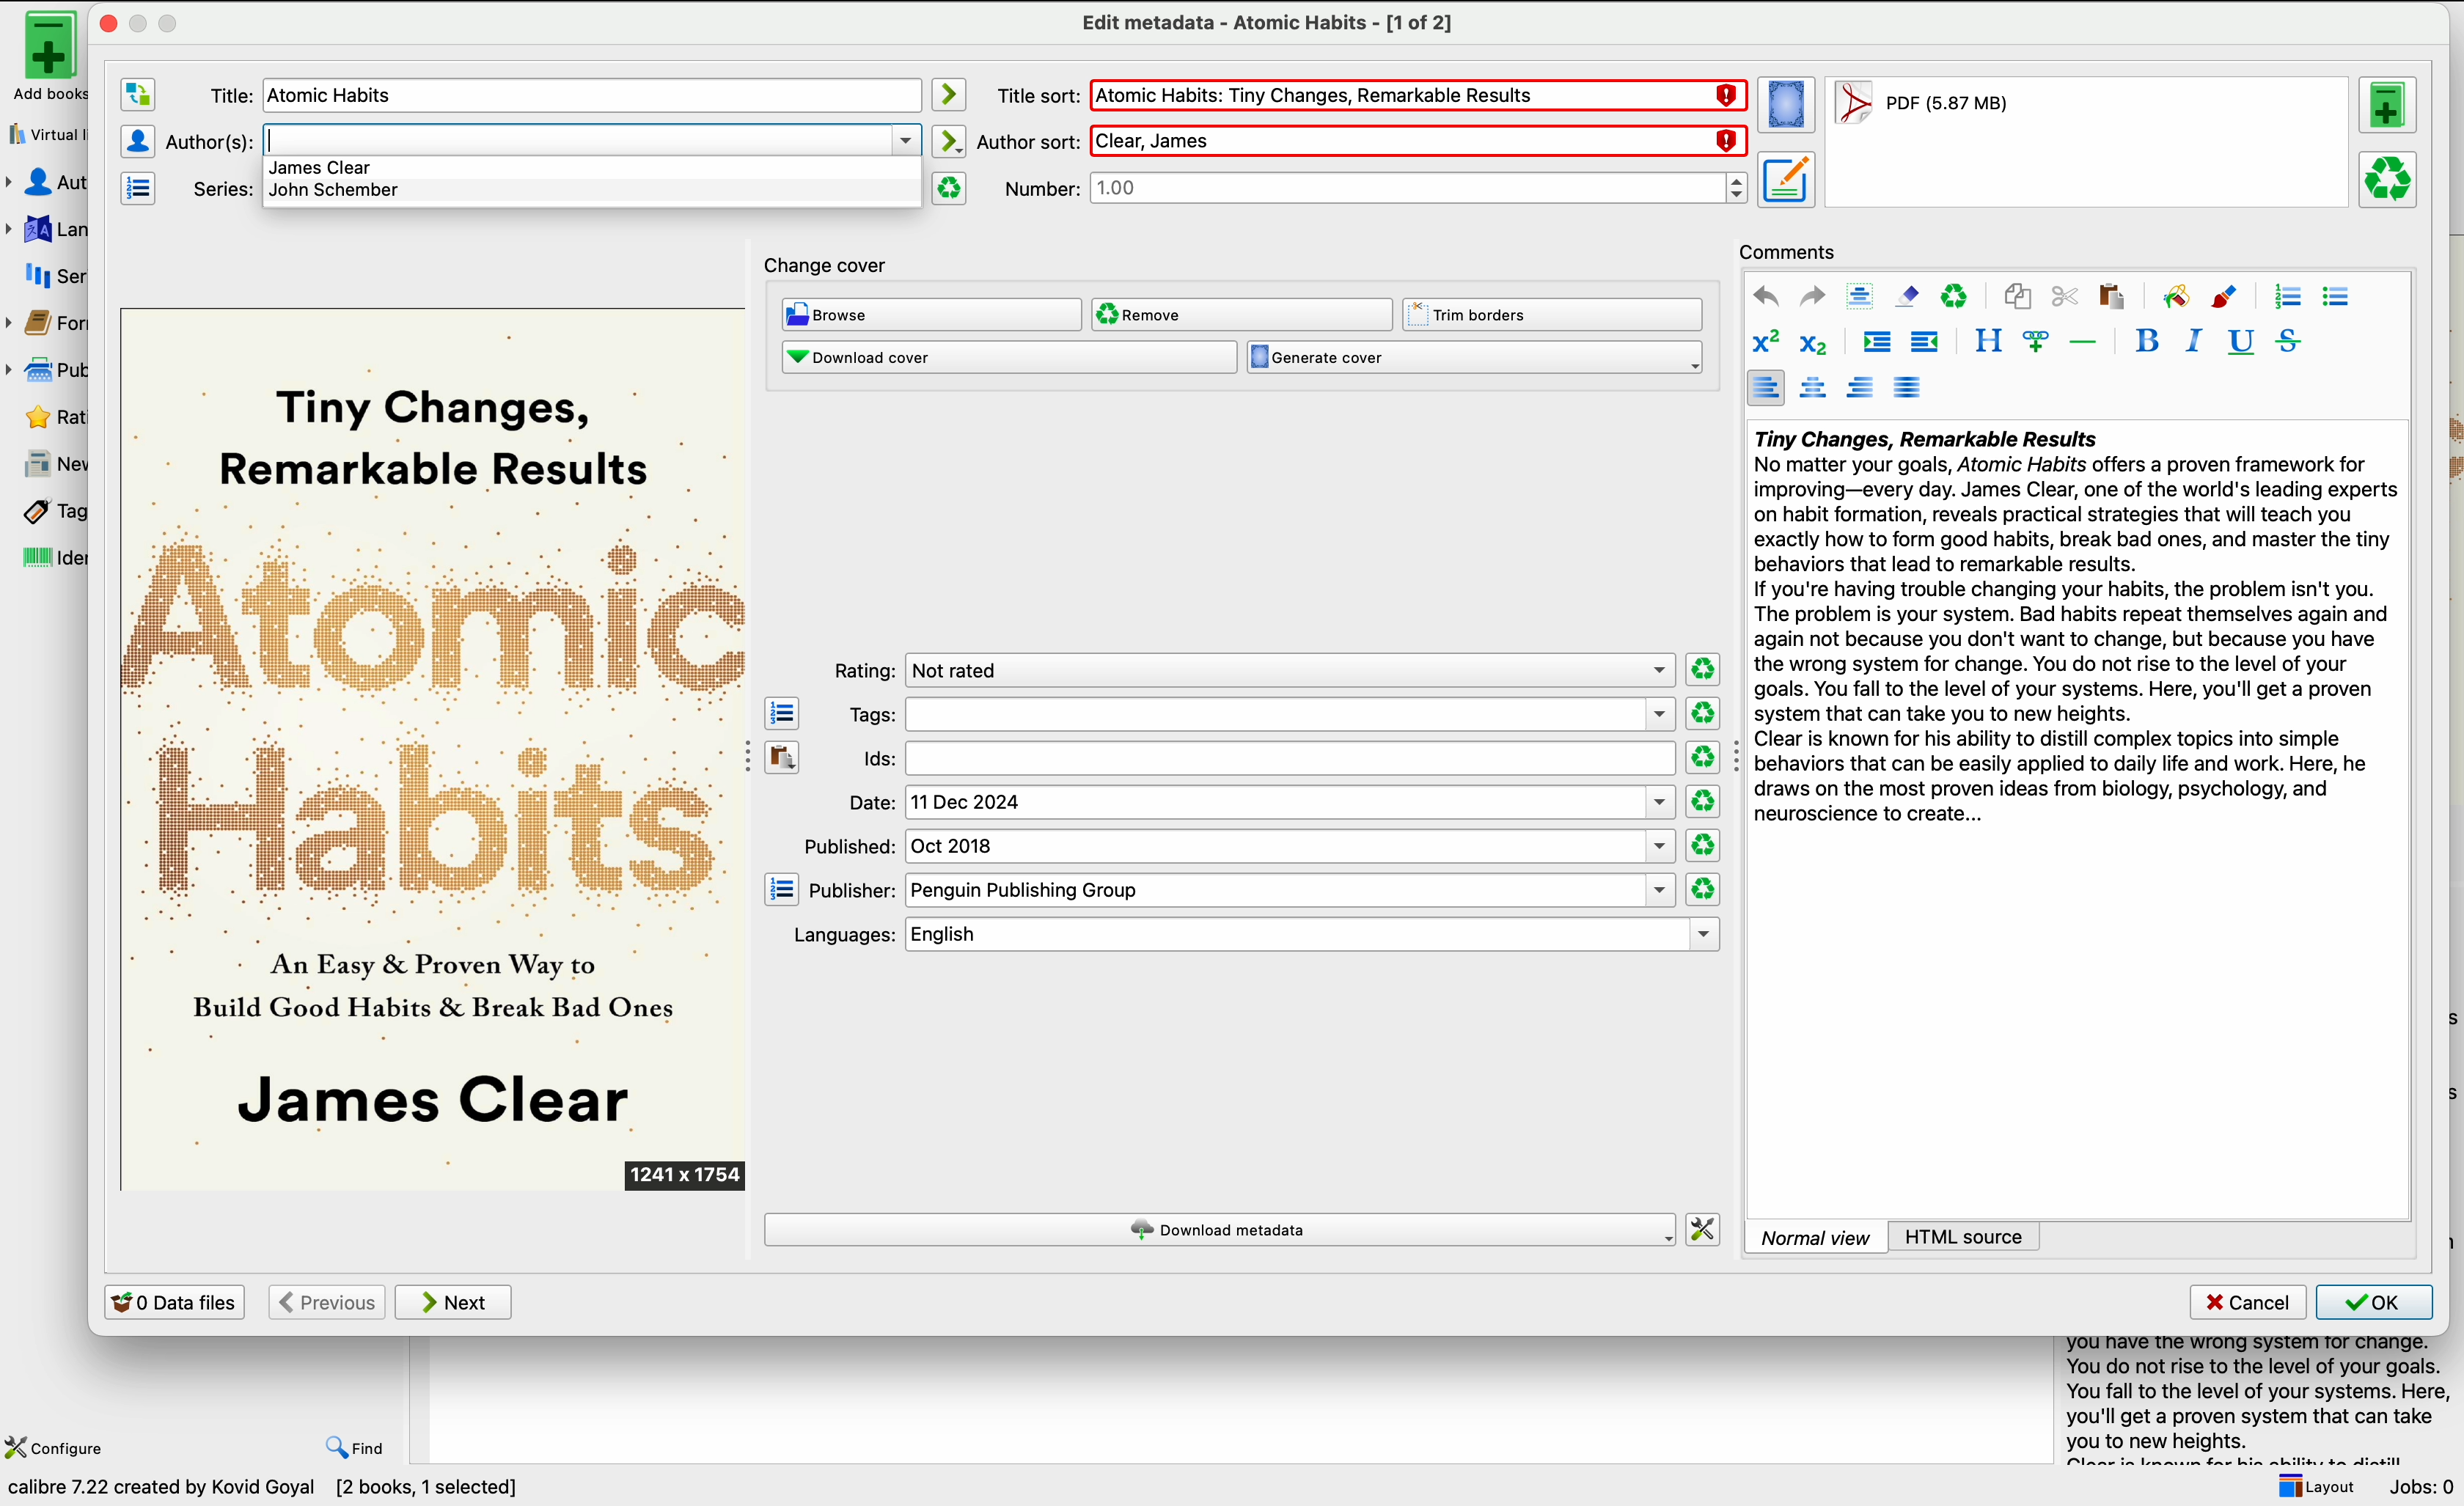 This screenshot has height=1506, width=2464. Describe the element at coordinates (142, 188) in the screenshot. I see `manage series editor` at that location.